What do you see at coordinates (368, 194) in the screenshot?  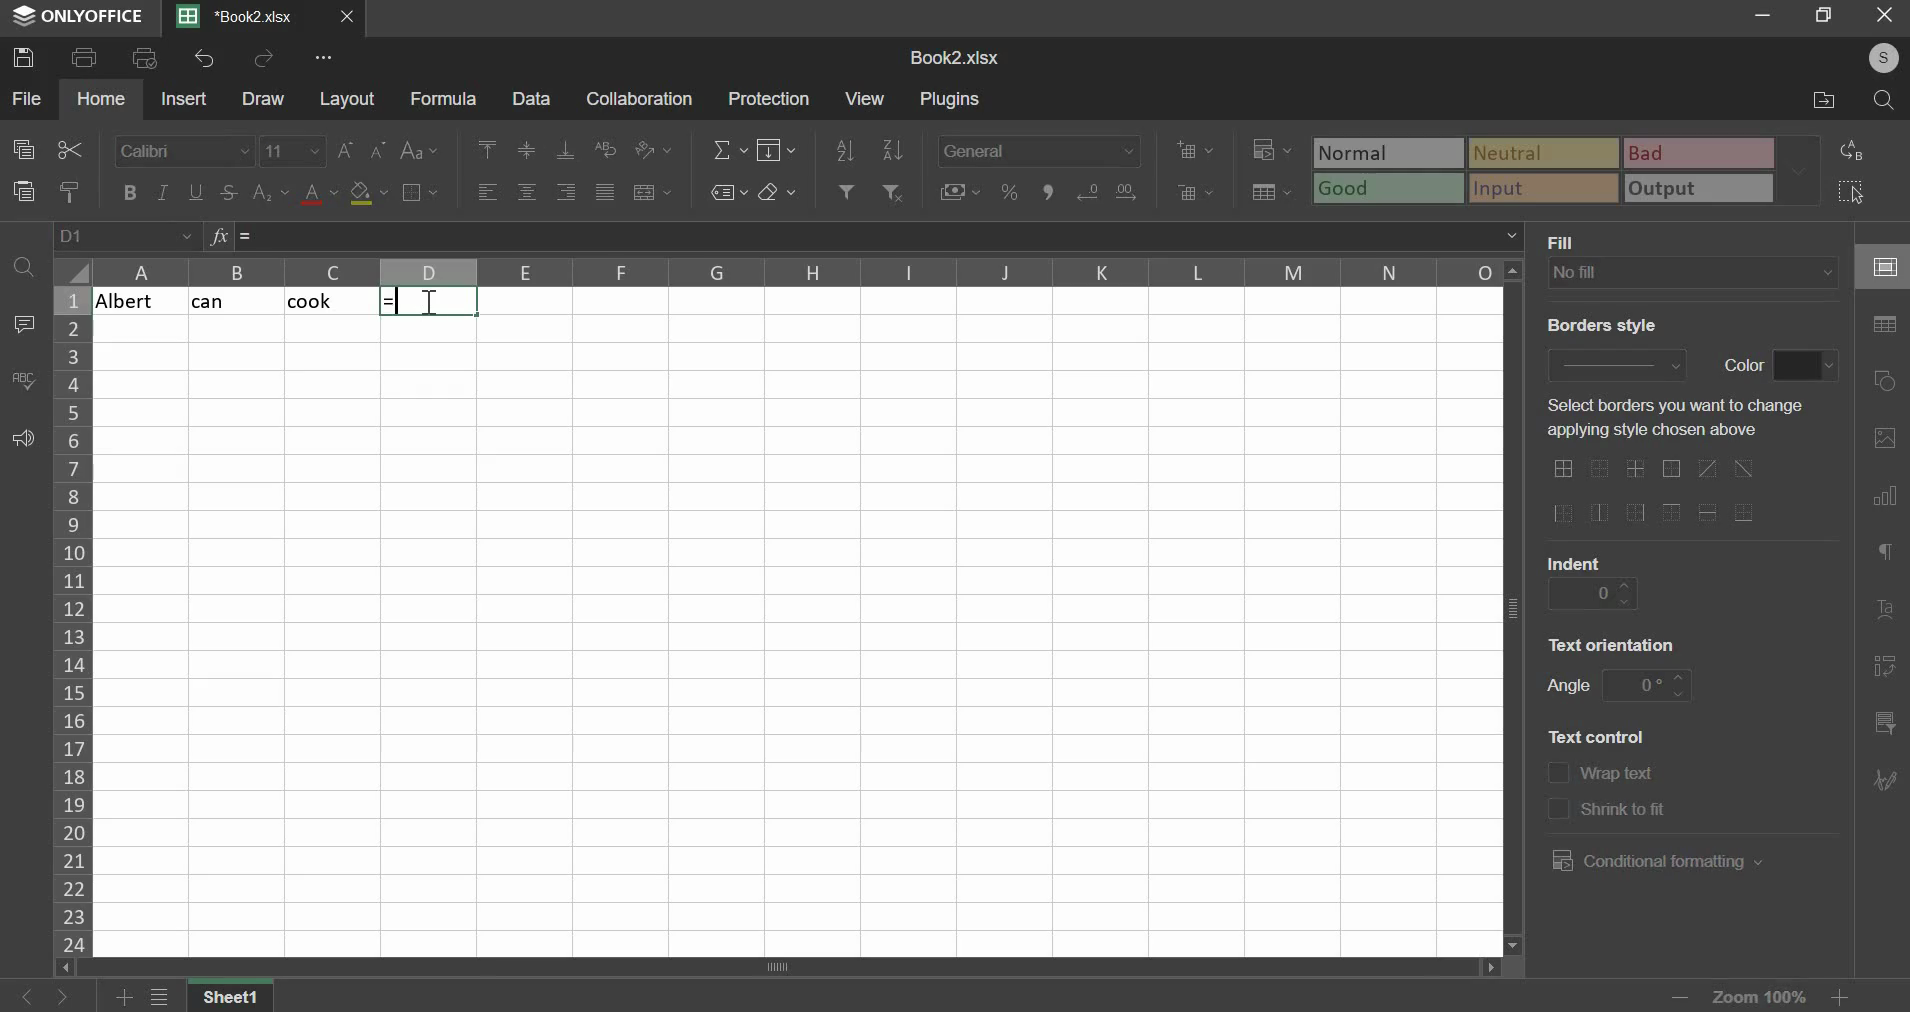 I see `fill color` at bounding box center [368, 194].